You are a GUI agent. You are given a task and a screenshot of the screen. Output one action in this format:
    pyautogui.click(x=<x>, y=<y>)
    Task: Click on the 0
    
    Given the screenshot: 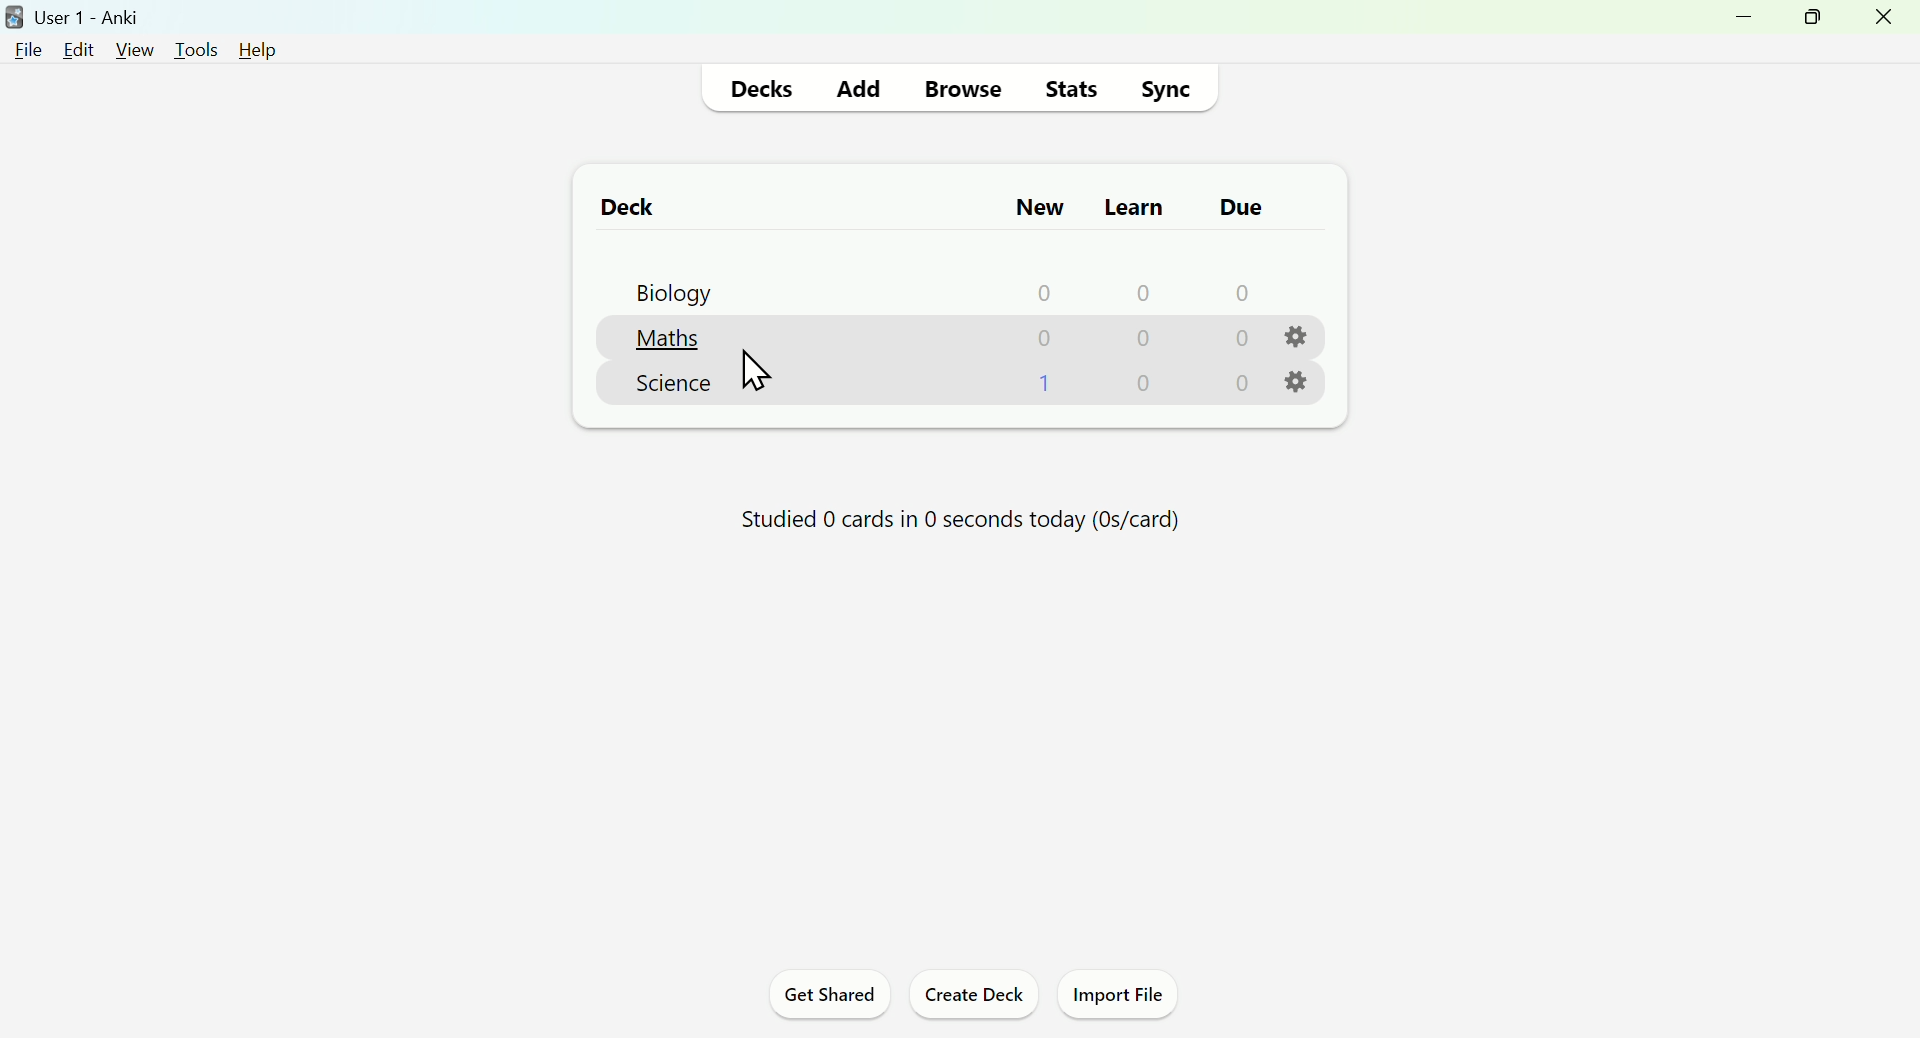 What is the action you would take?
    pyautogui.click(x=1142, y=291)
    